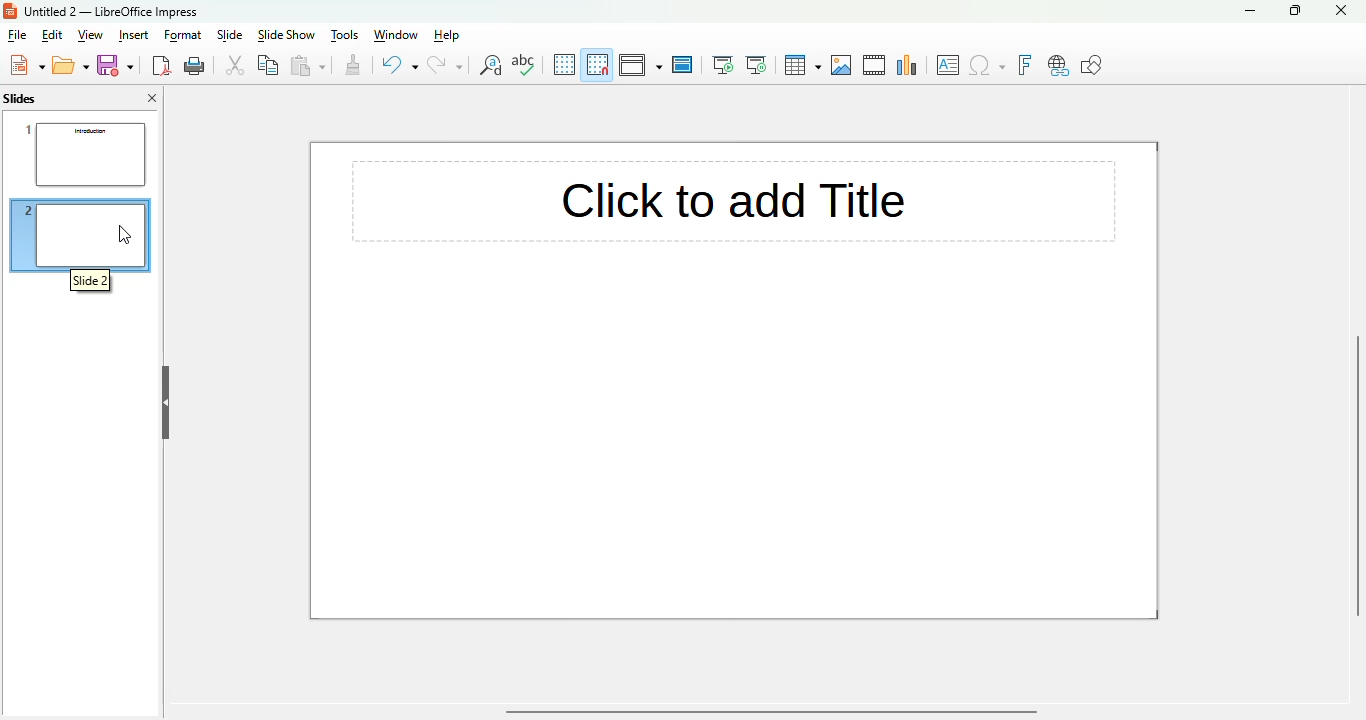 Image resolution: width=1366 pixels, height=720 pixels. I want to click on start from first slide, so click(723, 65).